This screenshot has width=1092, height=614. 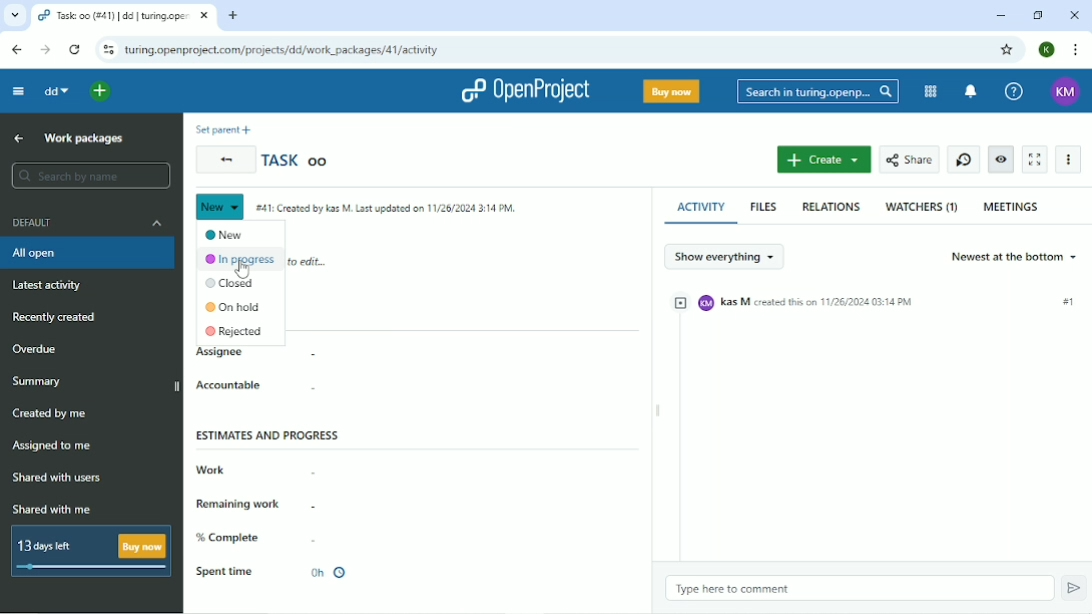 I want to click on Up, so click(x=20, y=139).